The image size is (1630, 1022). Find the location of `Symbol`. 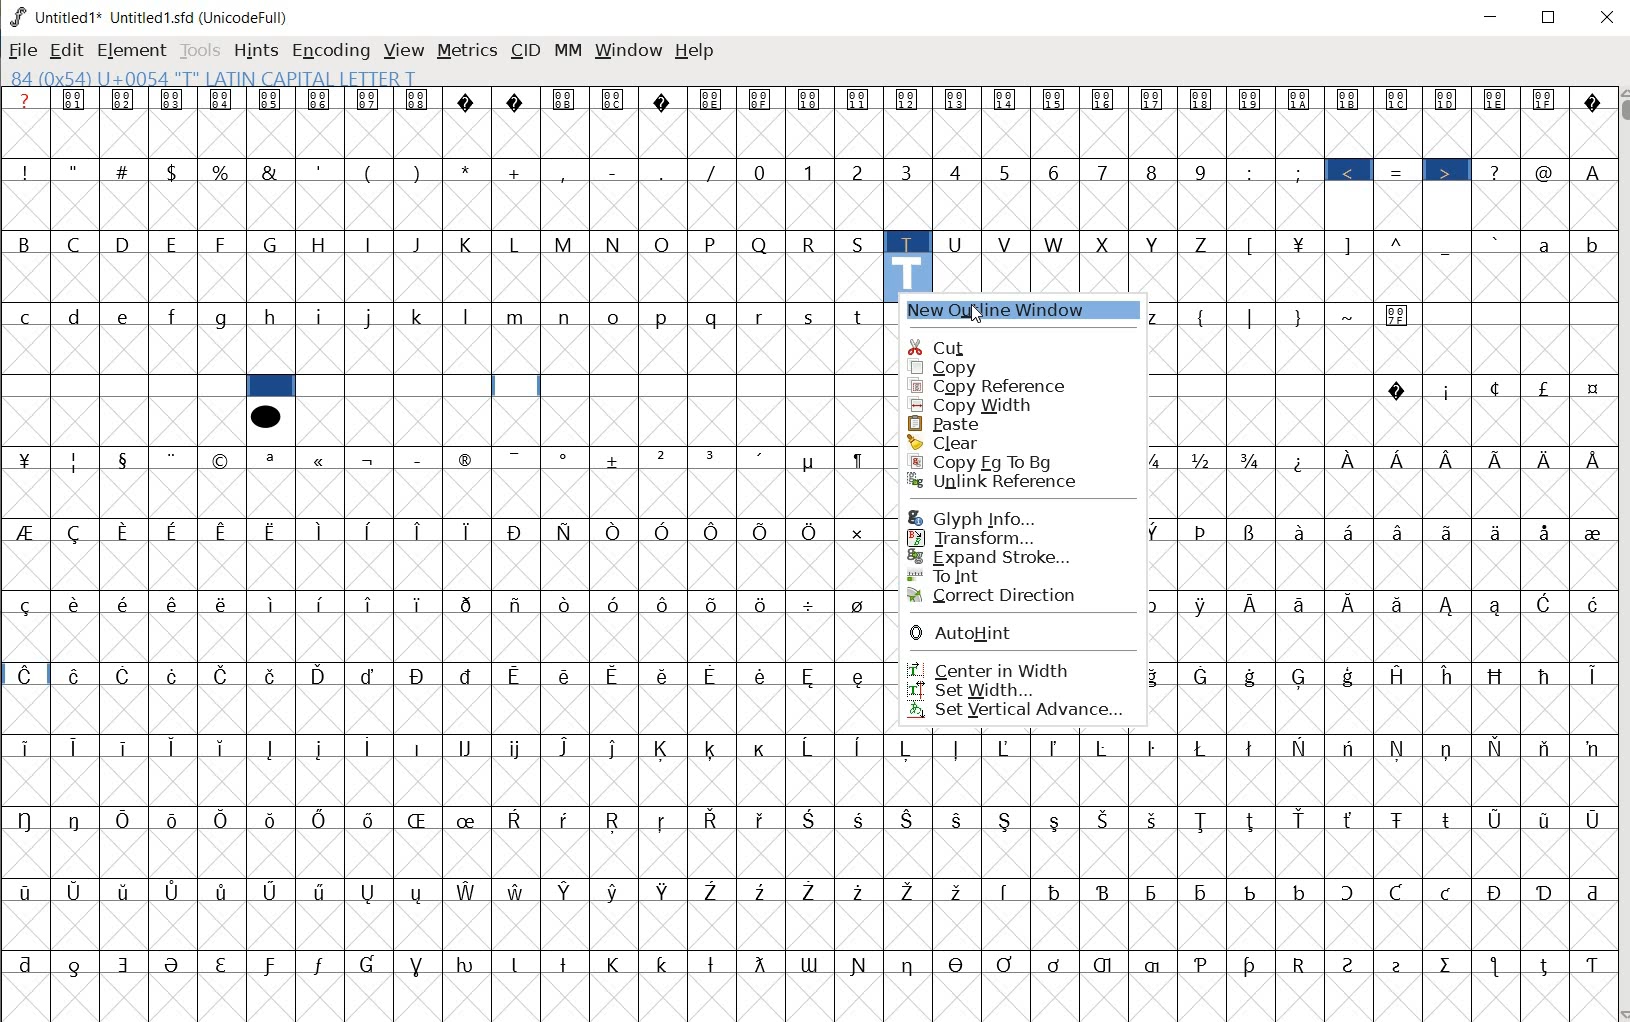

Symbol is located at coordinates (1589, 748).